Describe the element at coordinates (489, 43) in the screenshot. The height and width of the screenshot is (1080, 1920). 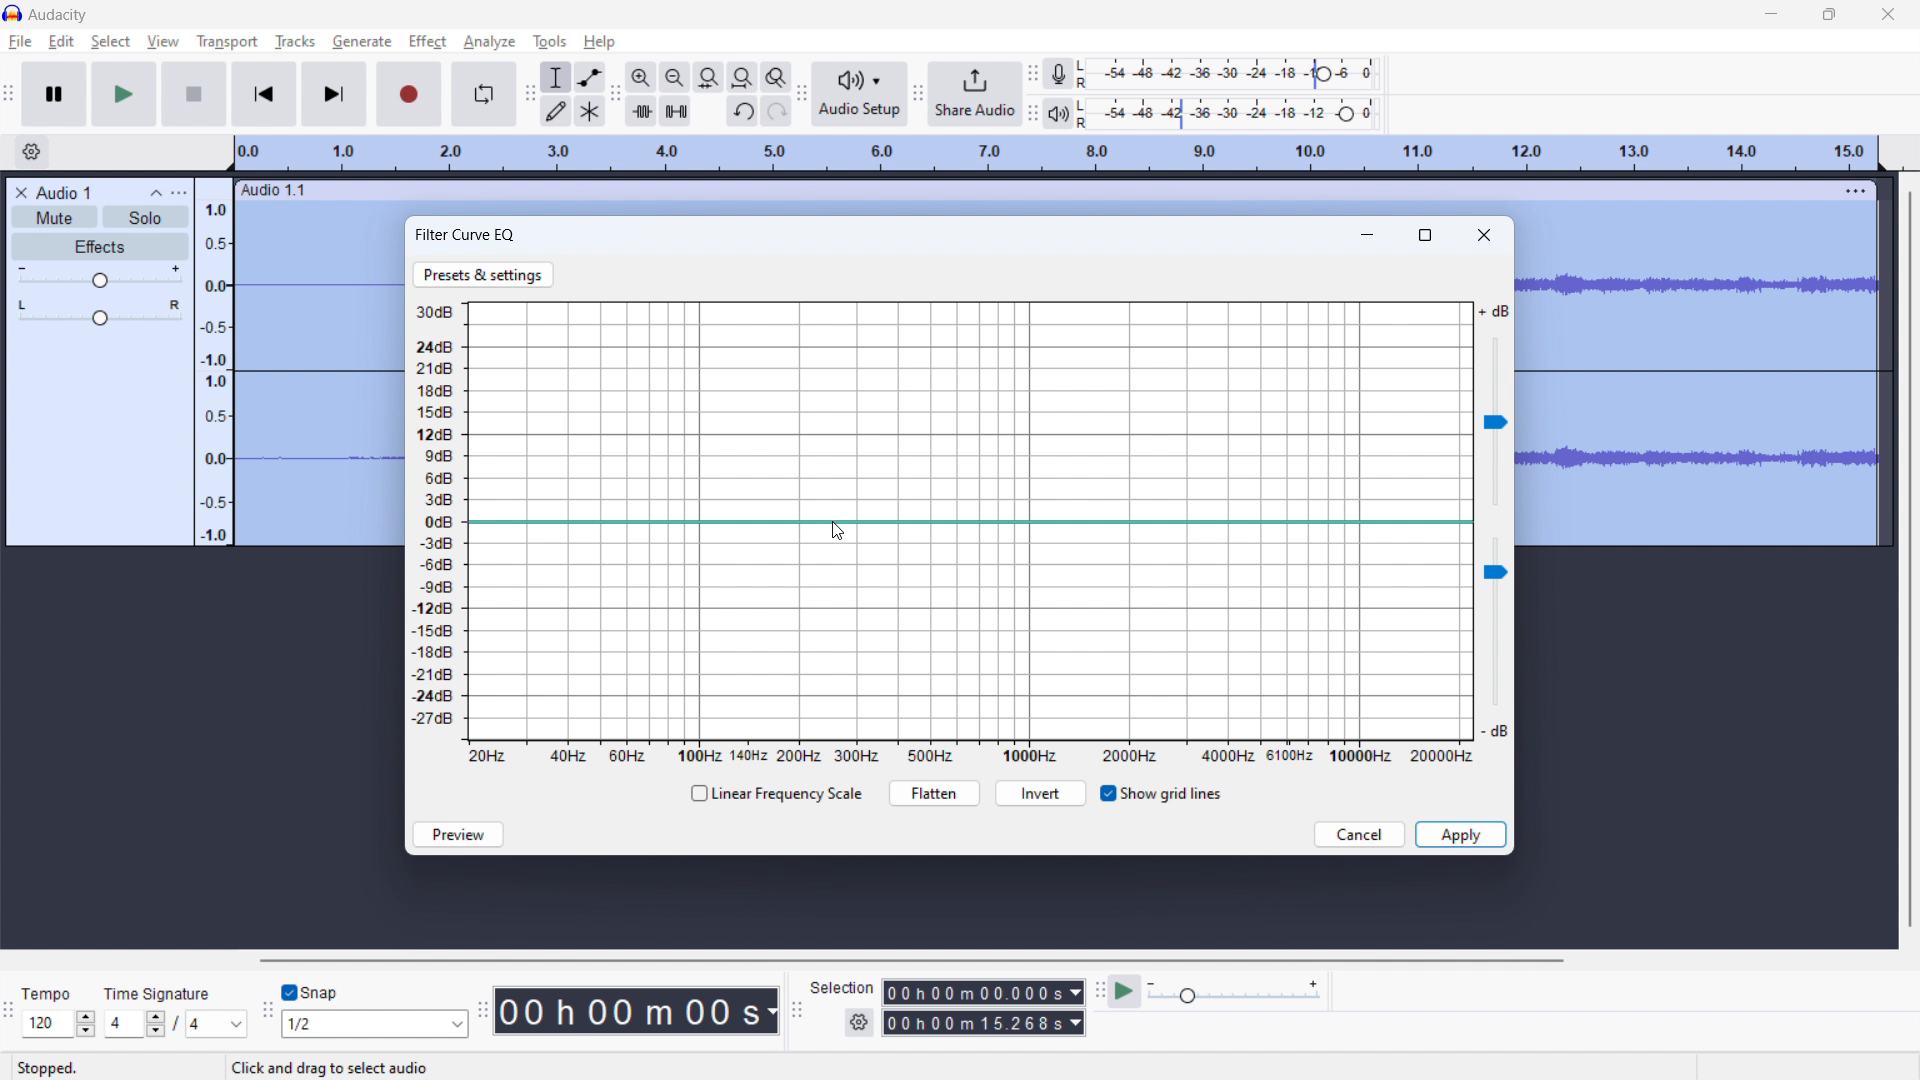
I see `analyze` at that location.